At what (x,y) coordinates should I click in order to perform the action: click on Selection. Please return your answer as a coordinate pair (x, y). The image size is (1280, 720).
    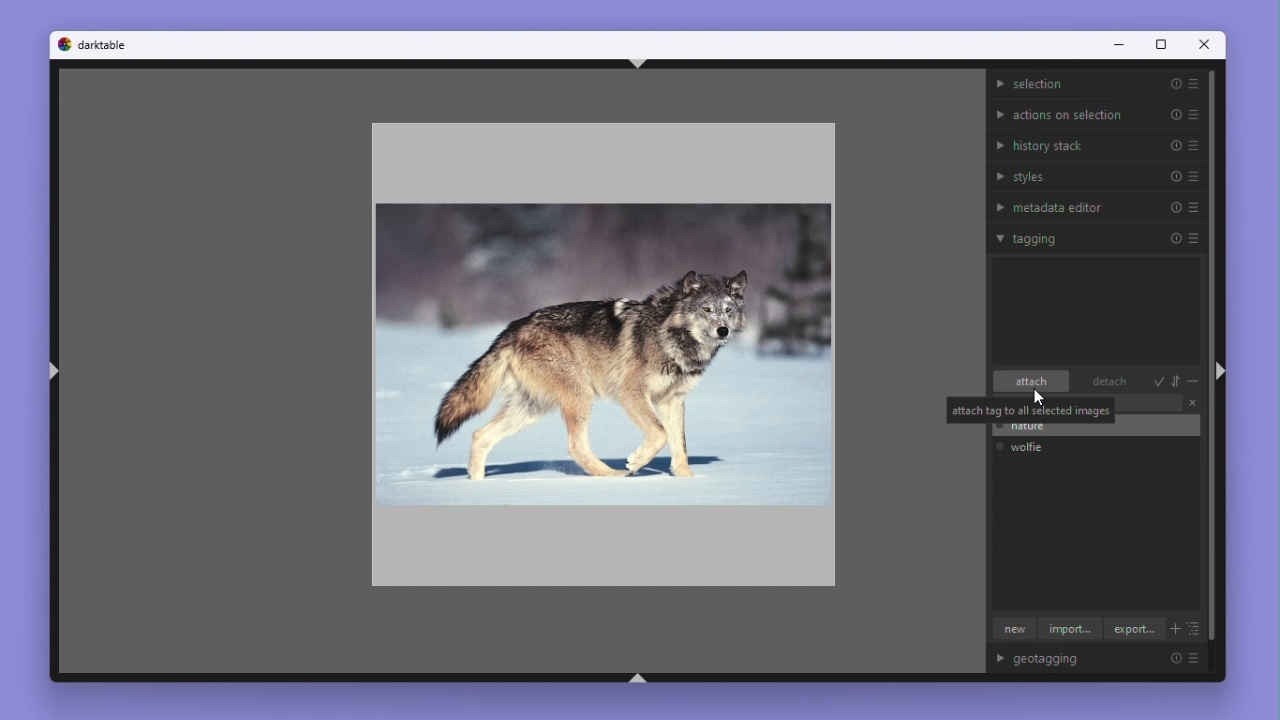
    Looking at the image, I should click on (1096, 84).